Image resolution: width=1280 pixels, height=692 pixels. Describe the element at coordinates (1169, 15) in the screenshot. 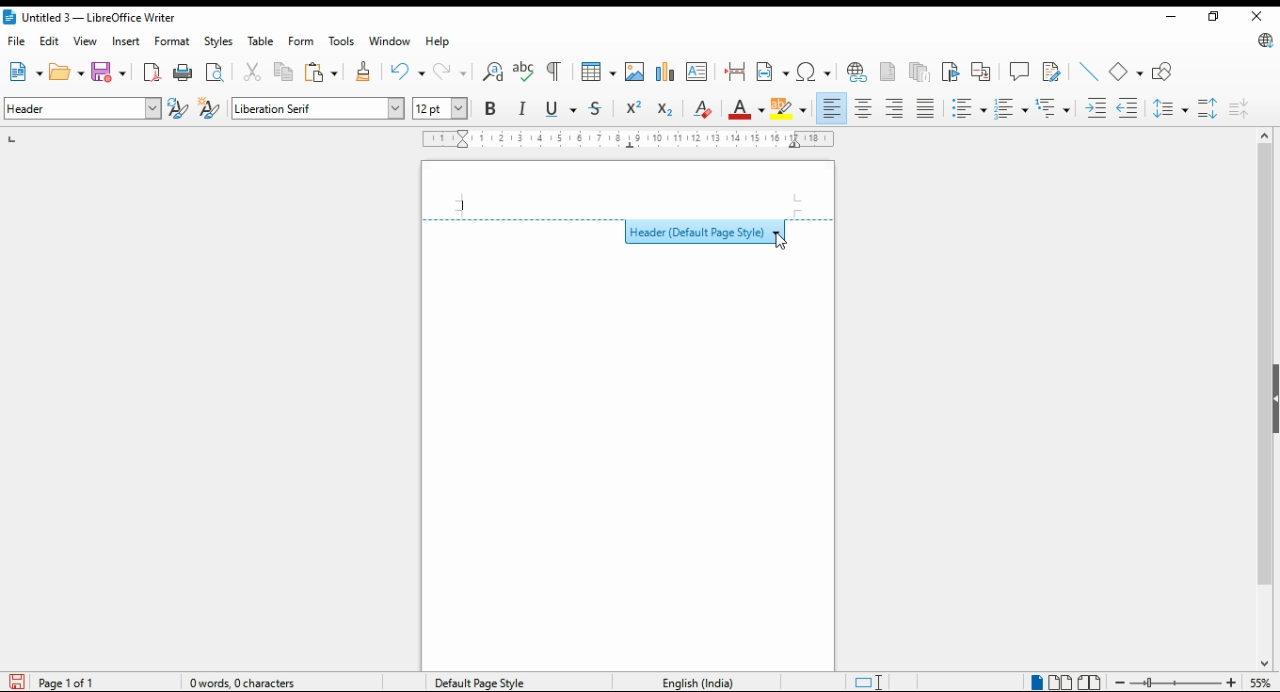

I see `minimize` at that location.